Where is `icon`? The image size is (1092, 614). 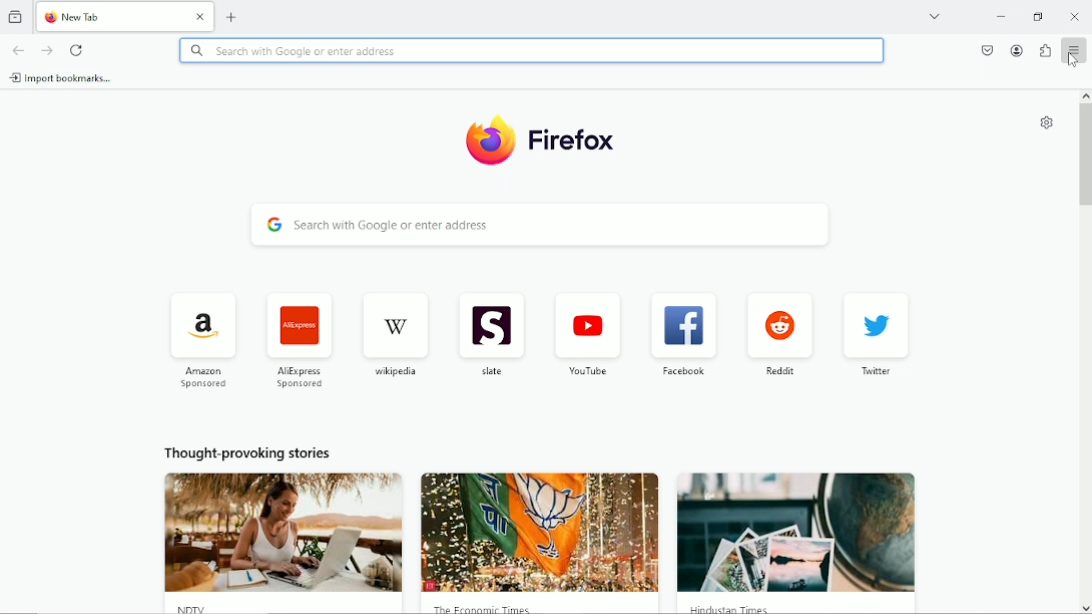
icon is located at coordinates (297, 324).